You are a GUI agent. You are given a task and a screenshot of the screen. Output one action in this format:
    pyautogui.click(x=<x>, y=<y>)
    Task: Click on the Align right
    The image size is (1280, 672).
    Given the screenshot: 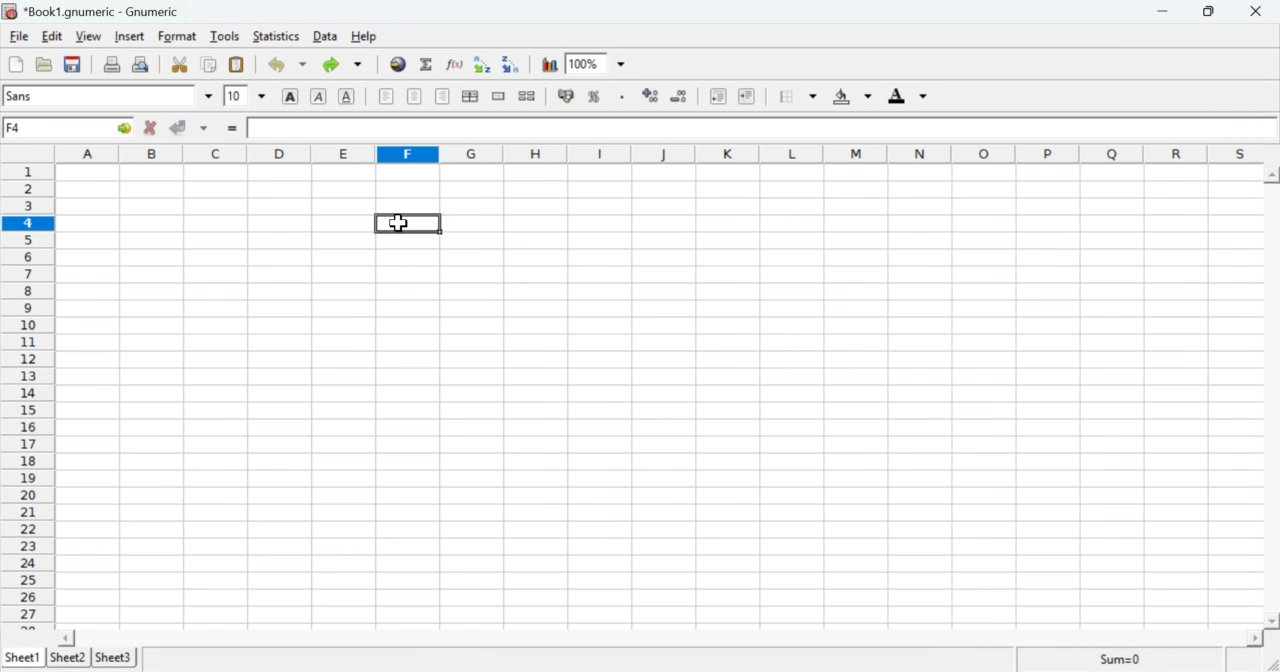 What is the action you would take?
    pyautogui.click(x=442, y=99)
    